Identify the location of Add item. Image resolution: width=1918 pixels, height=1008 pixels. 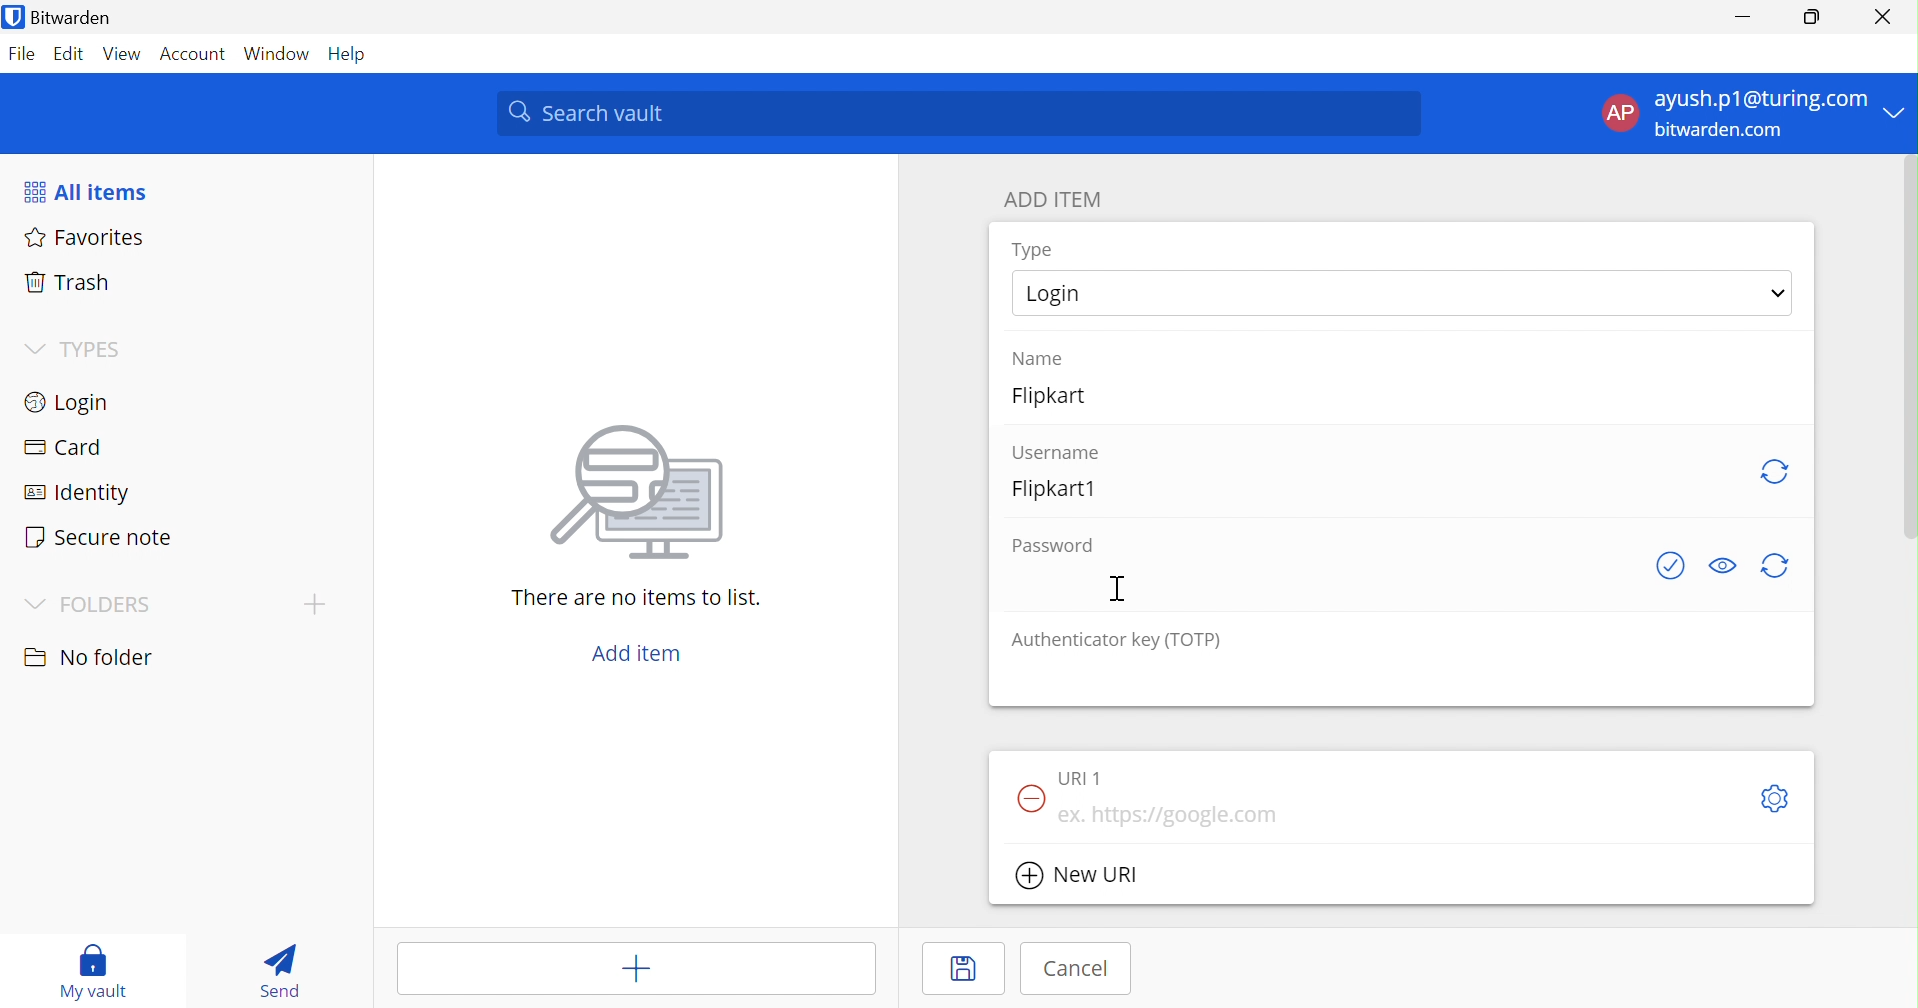
(638, 654).